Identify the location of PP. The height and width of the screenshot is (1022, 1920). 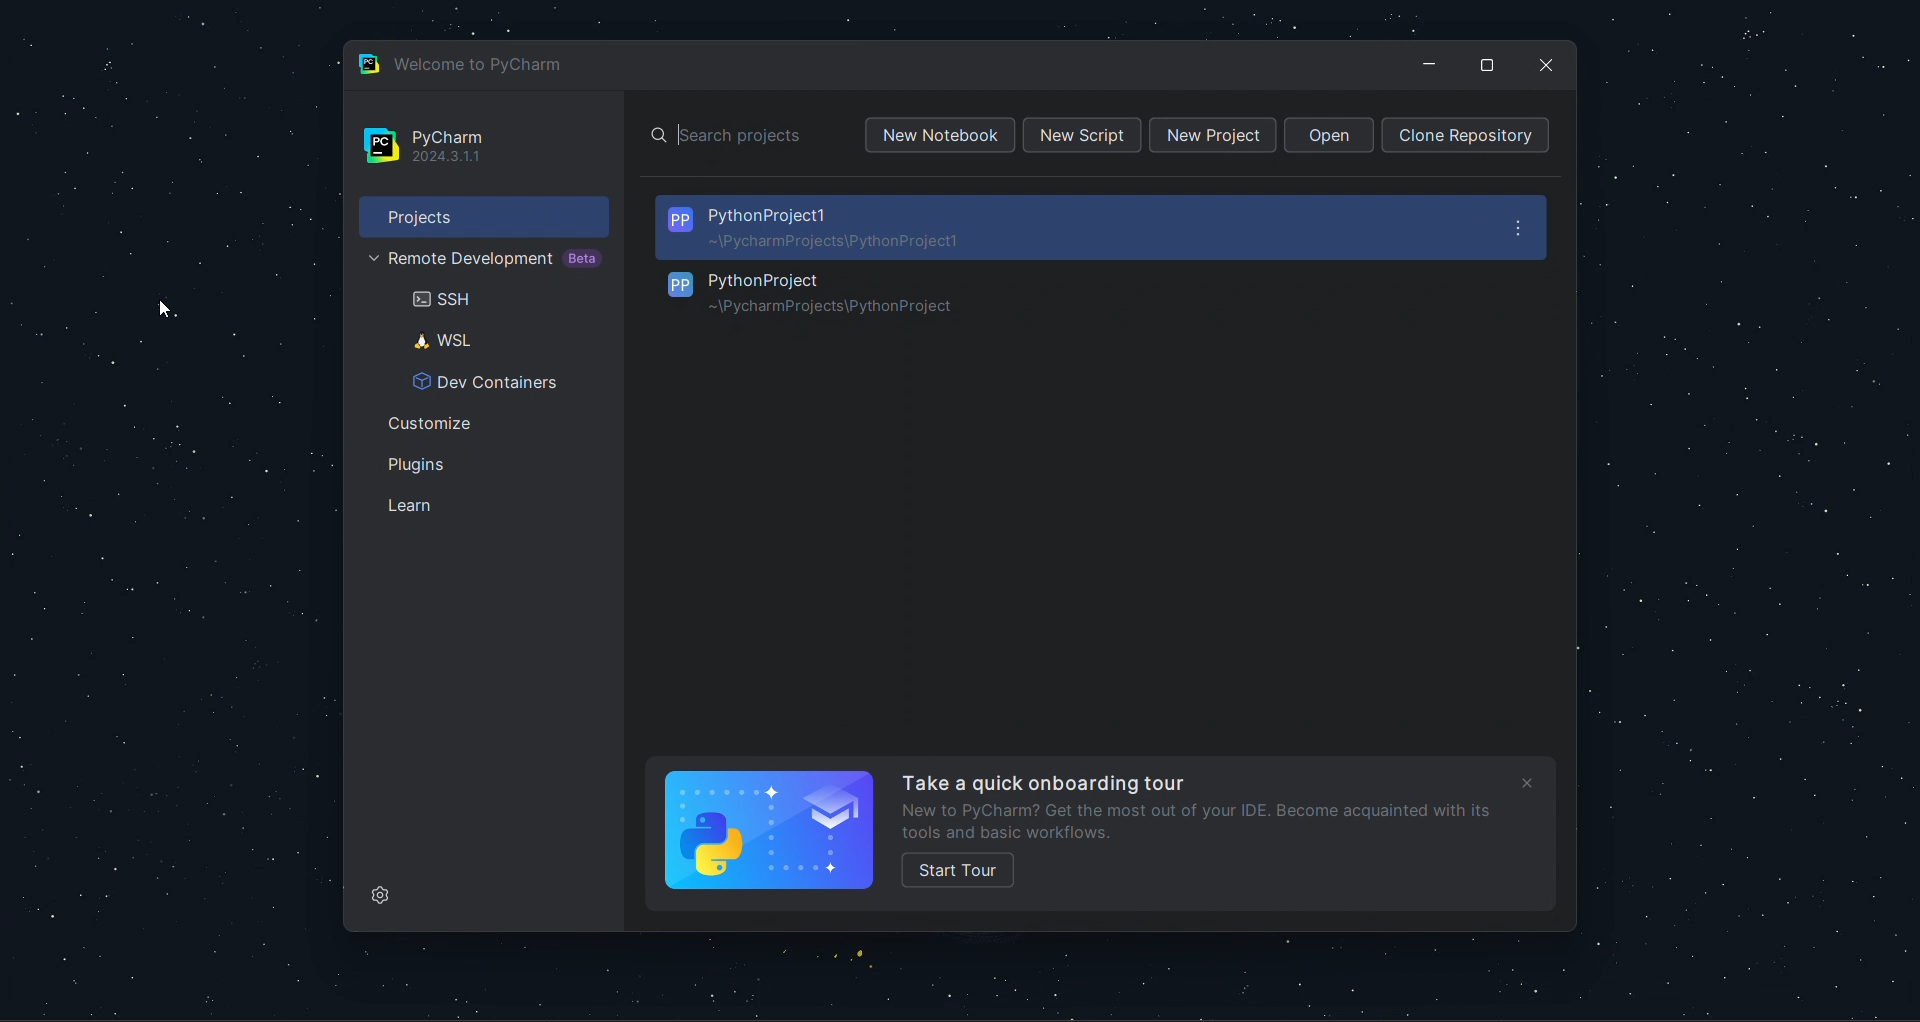
(680, 285).